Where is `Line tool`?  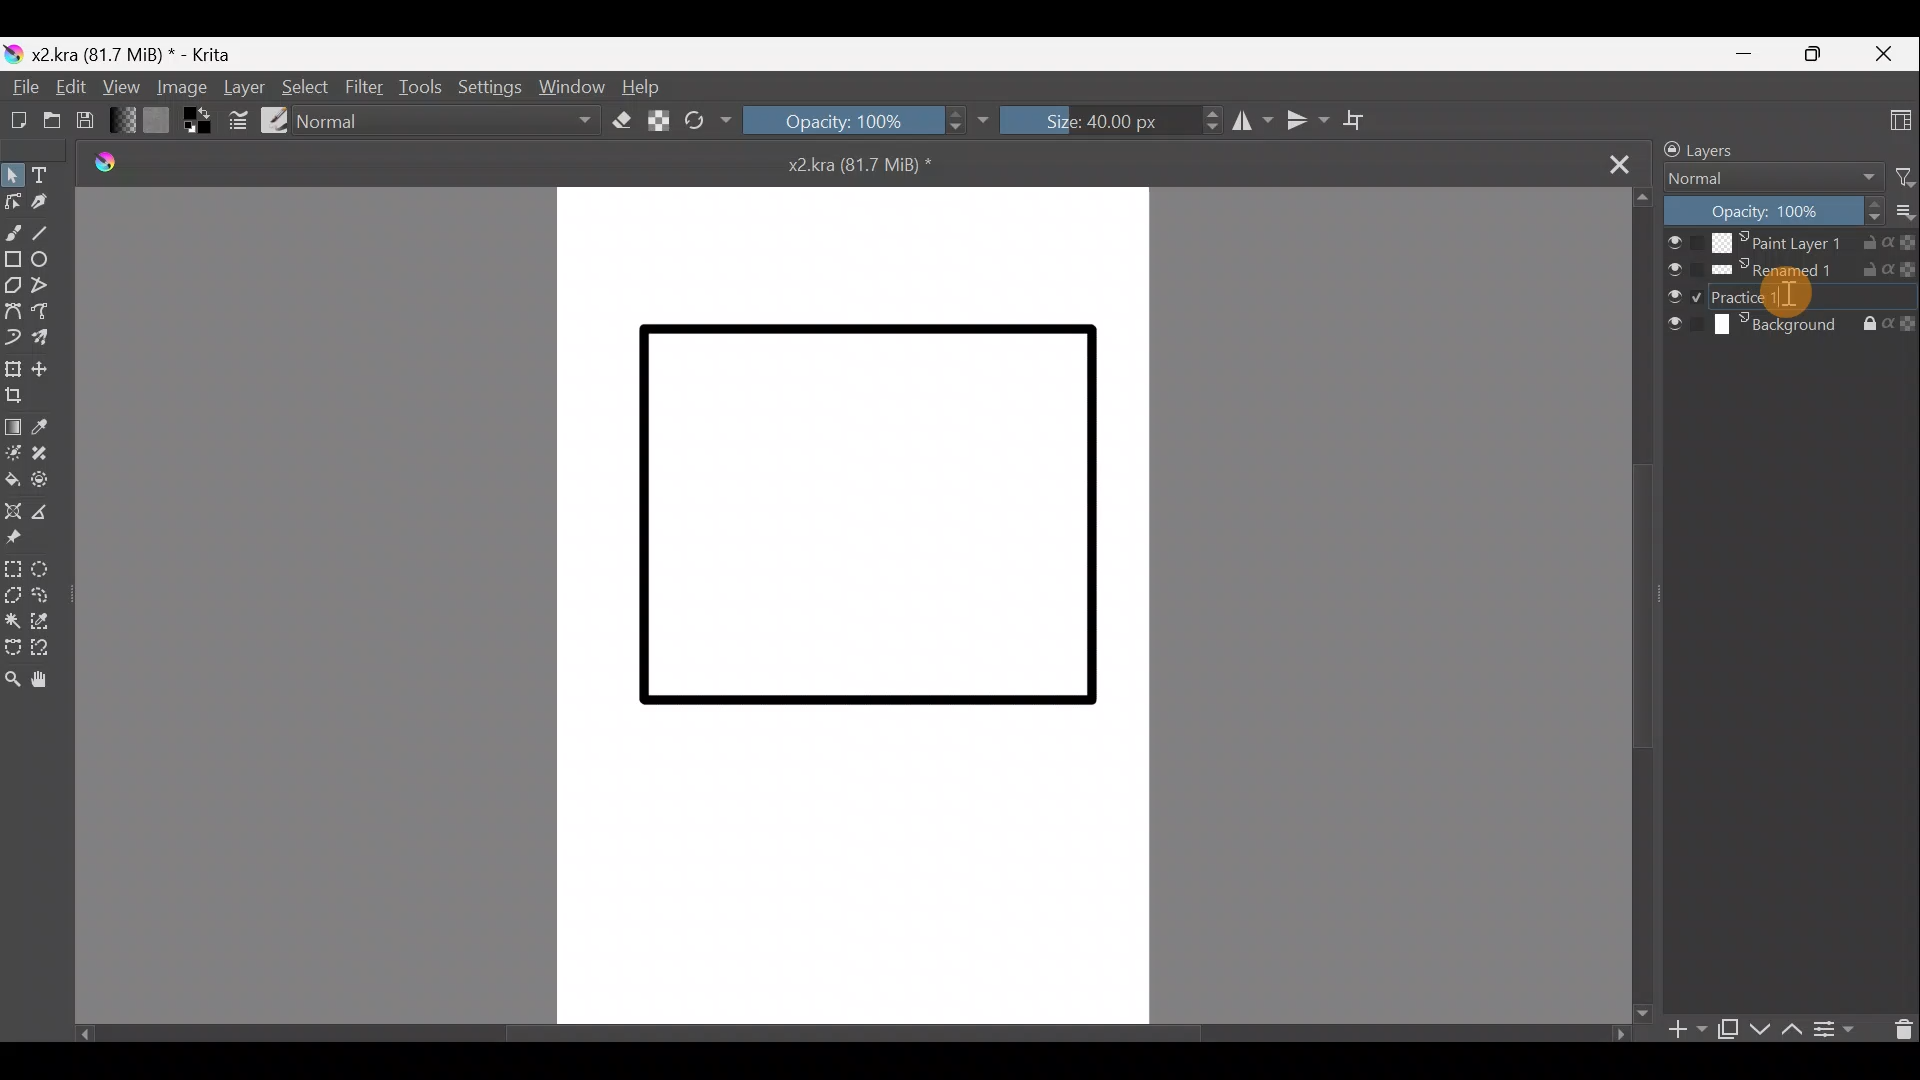
Line tool is located at coordinates (47, 230).